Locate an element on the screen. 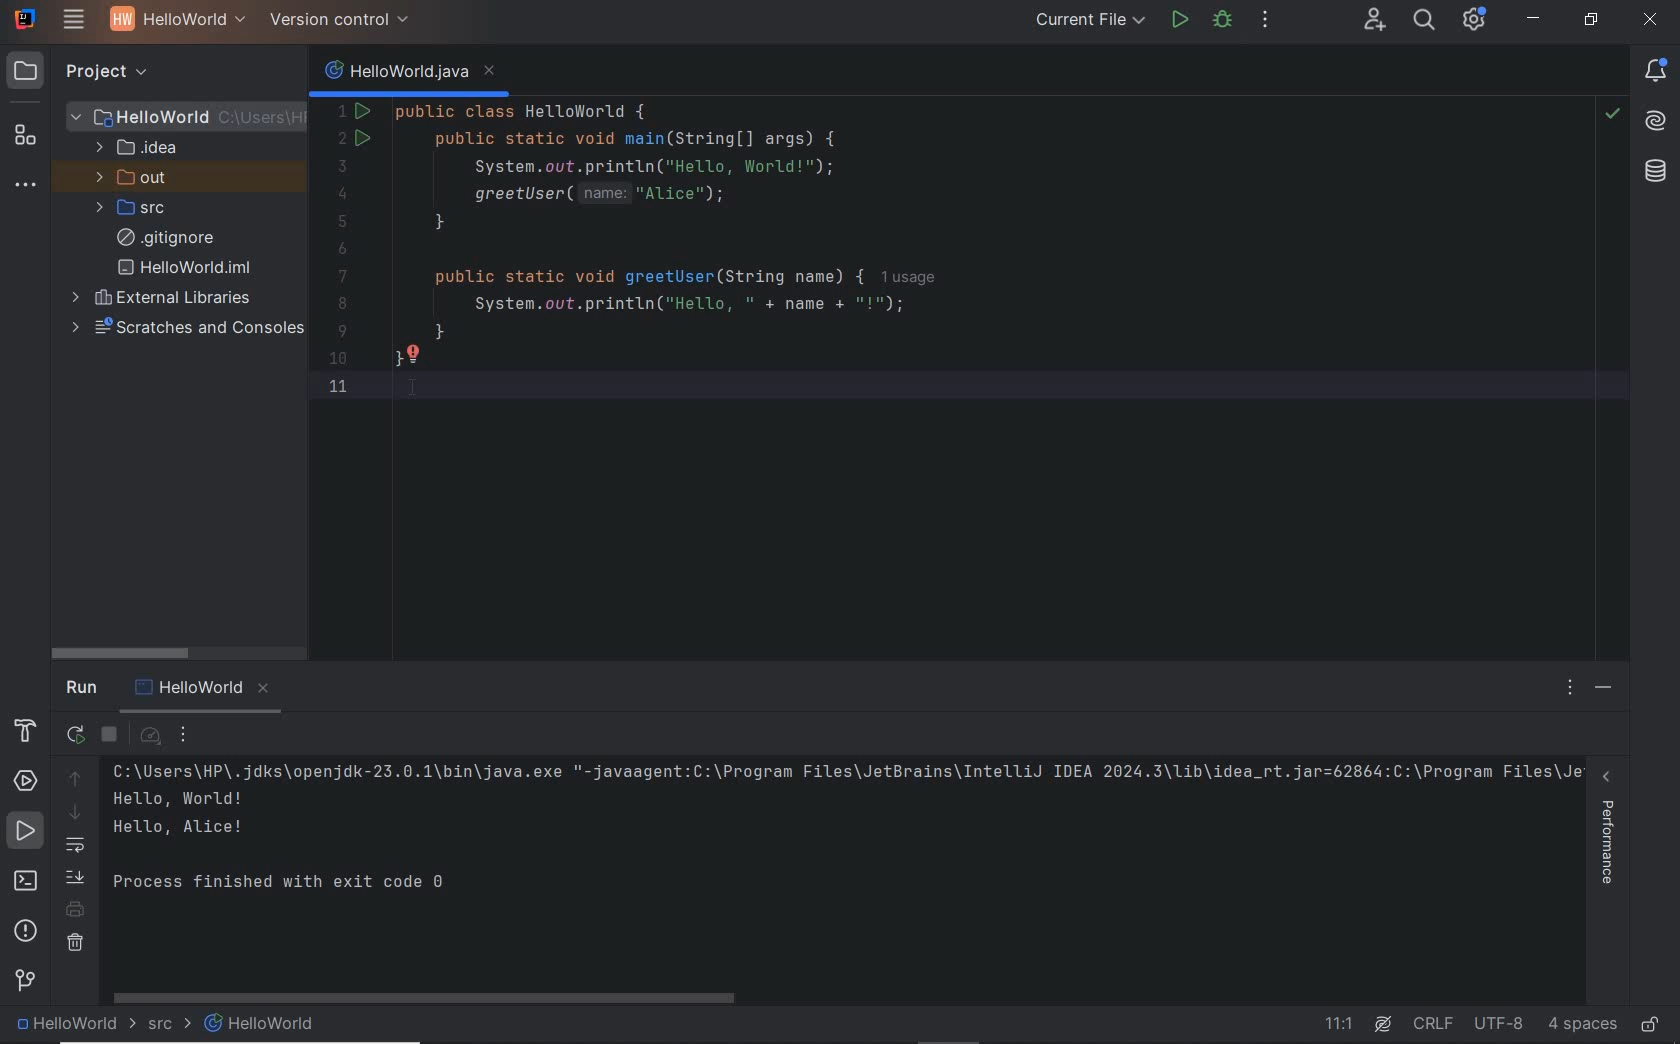  Scroll Bar is located at coordinates (345, 710).